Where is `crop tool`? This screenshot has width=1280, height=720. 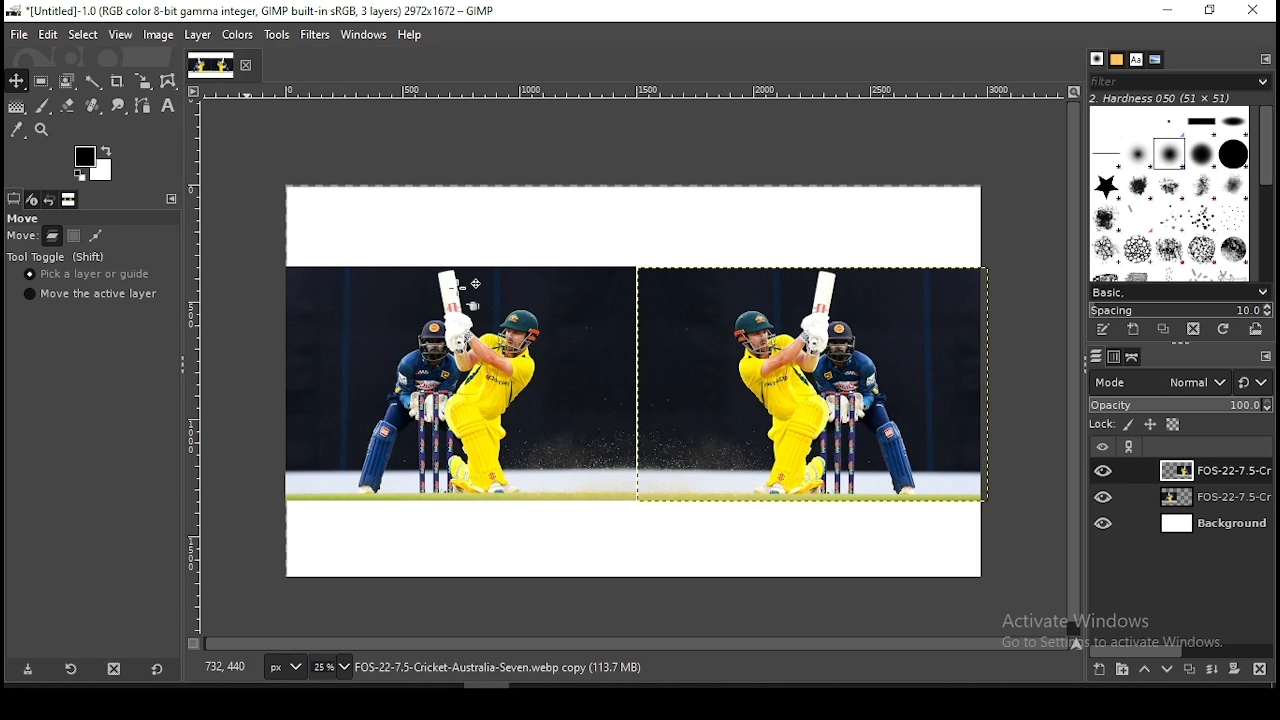 crop tool is located at coordinates (140, 82).